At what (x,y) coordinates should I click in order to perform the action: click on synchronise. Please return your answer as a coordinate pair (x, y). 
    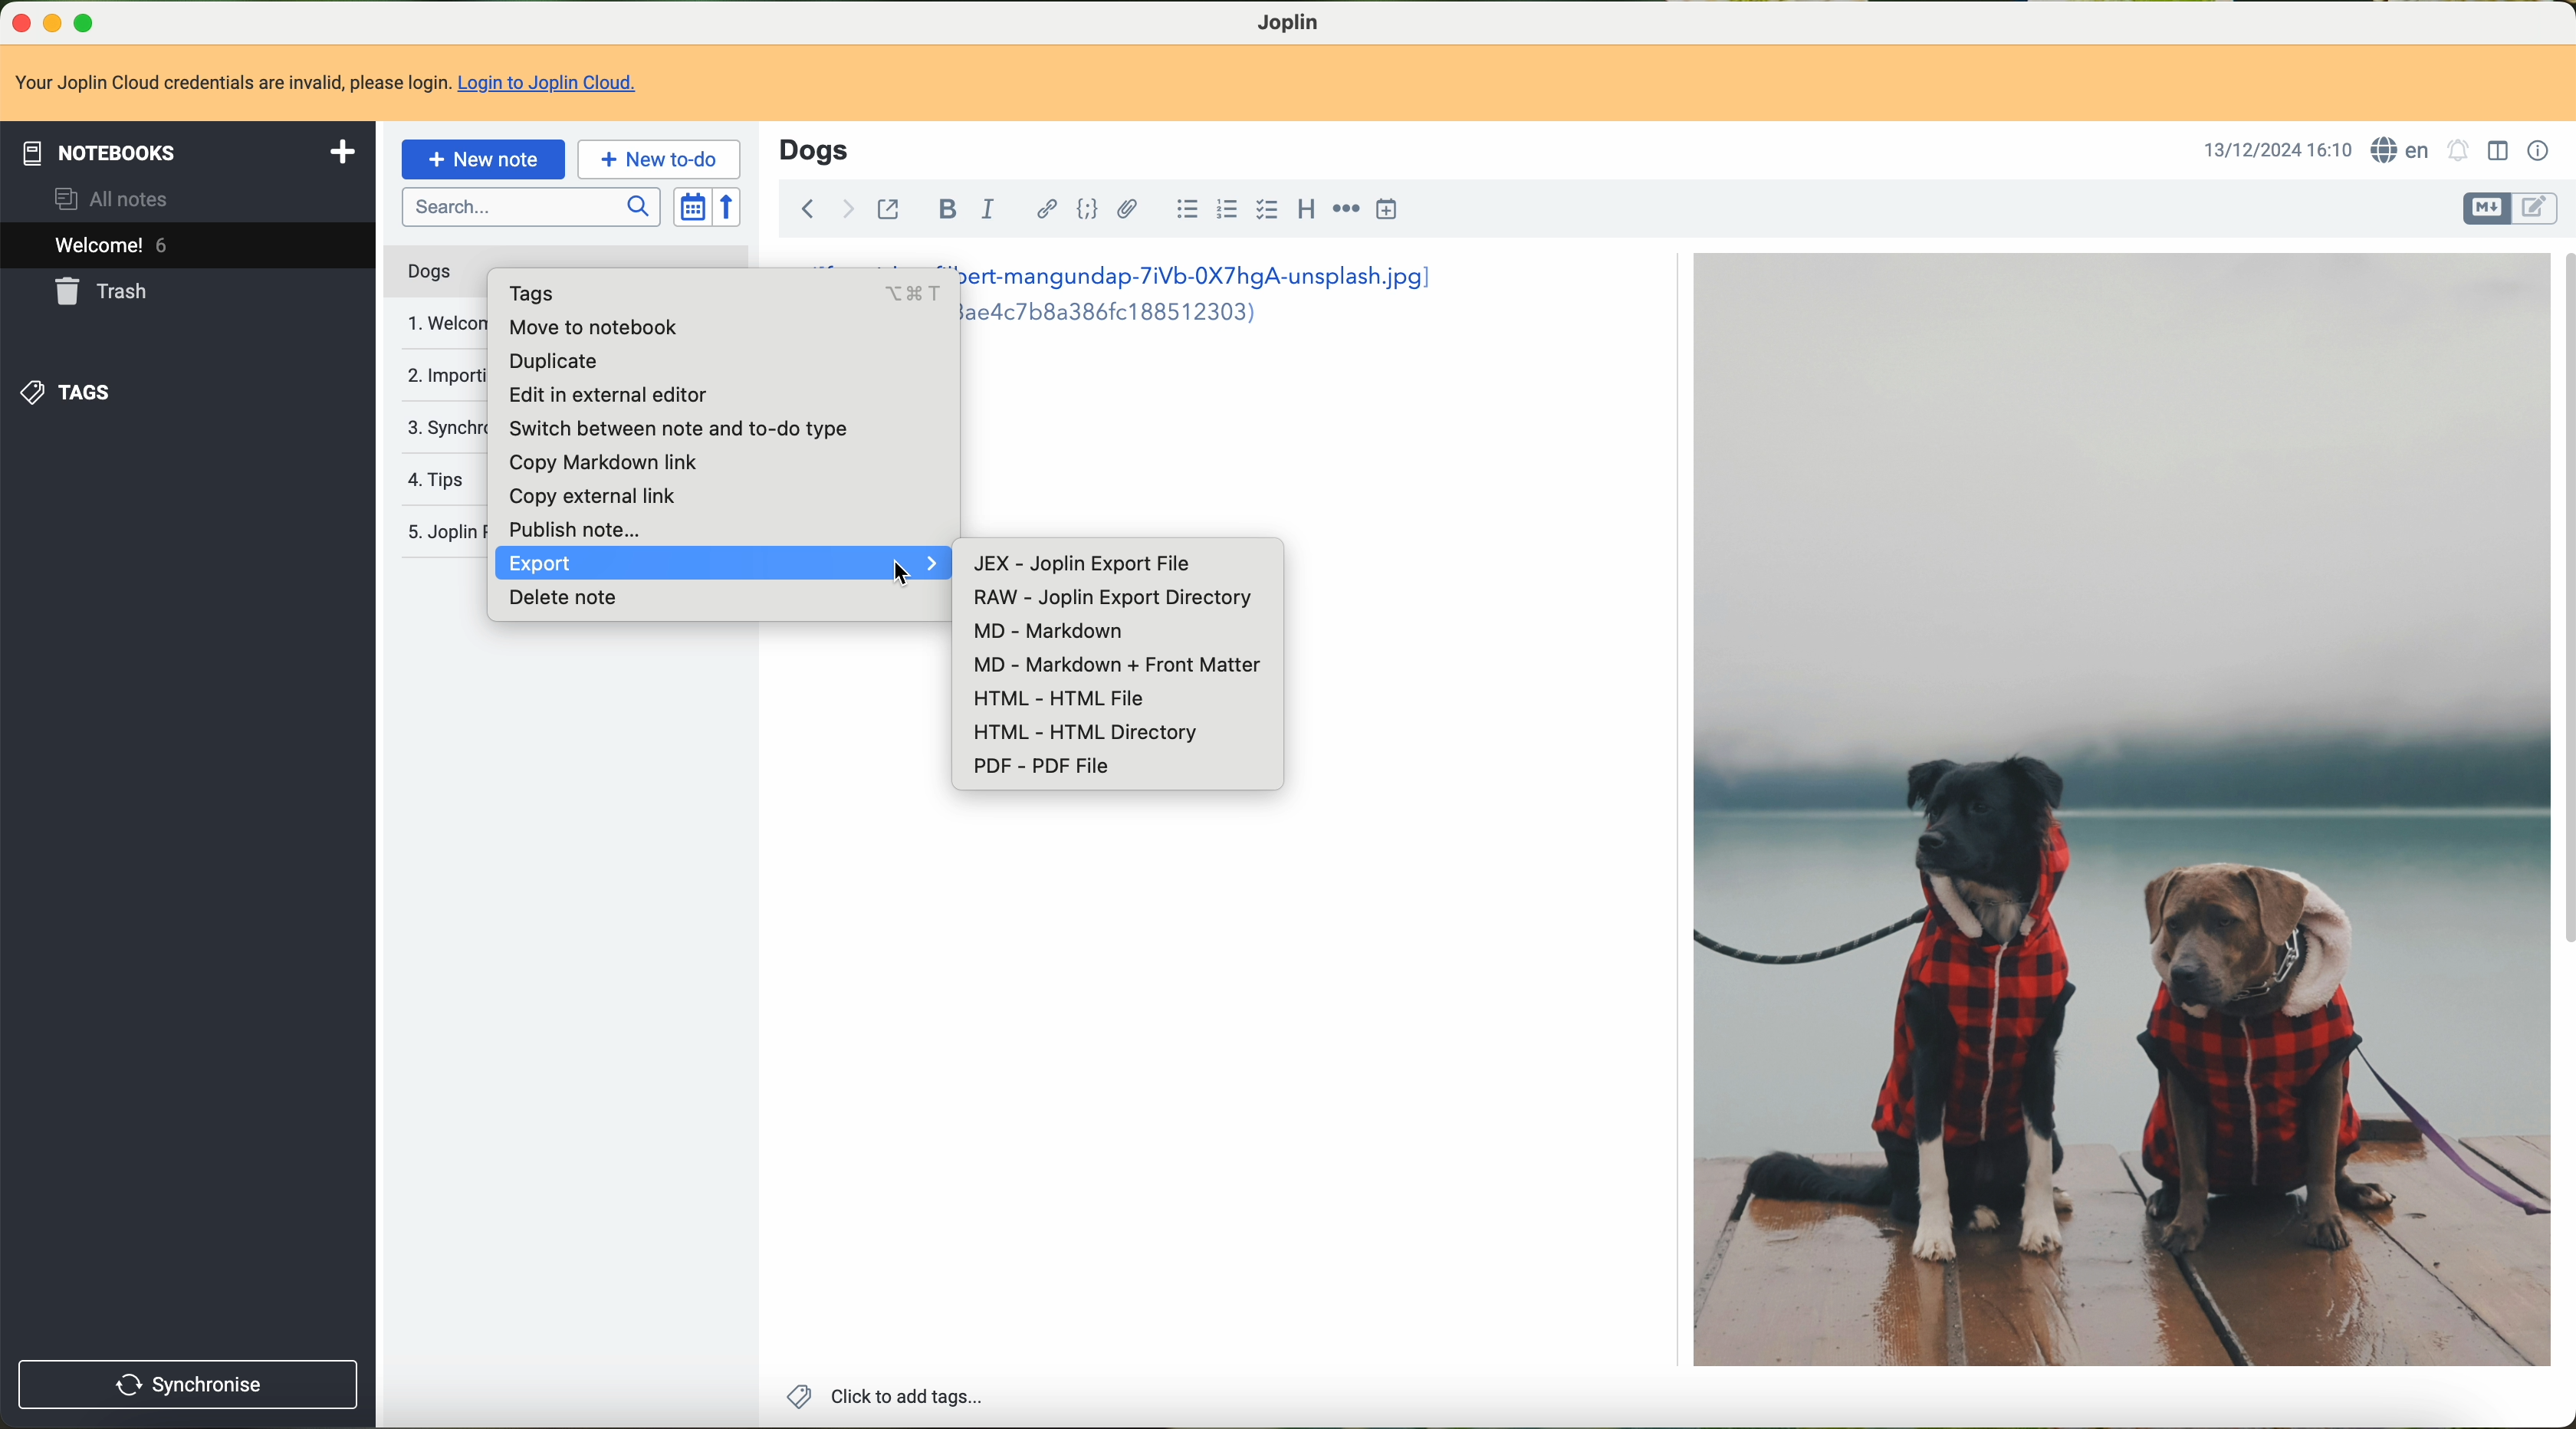
    Looking at the image, I should click on (188, 1385).